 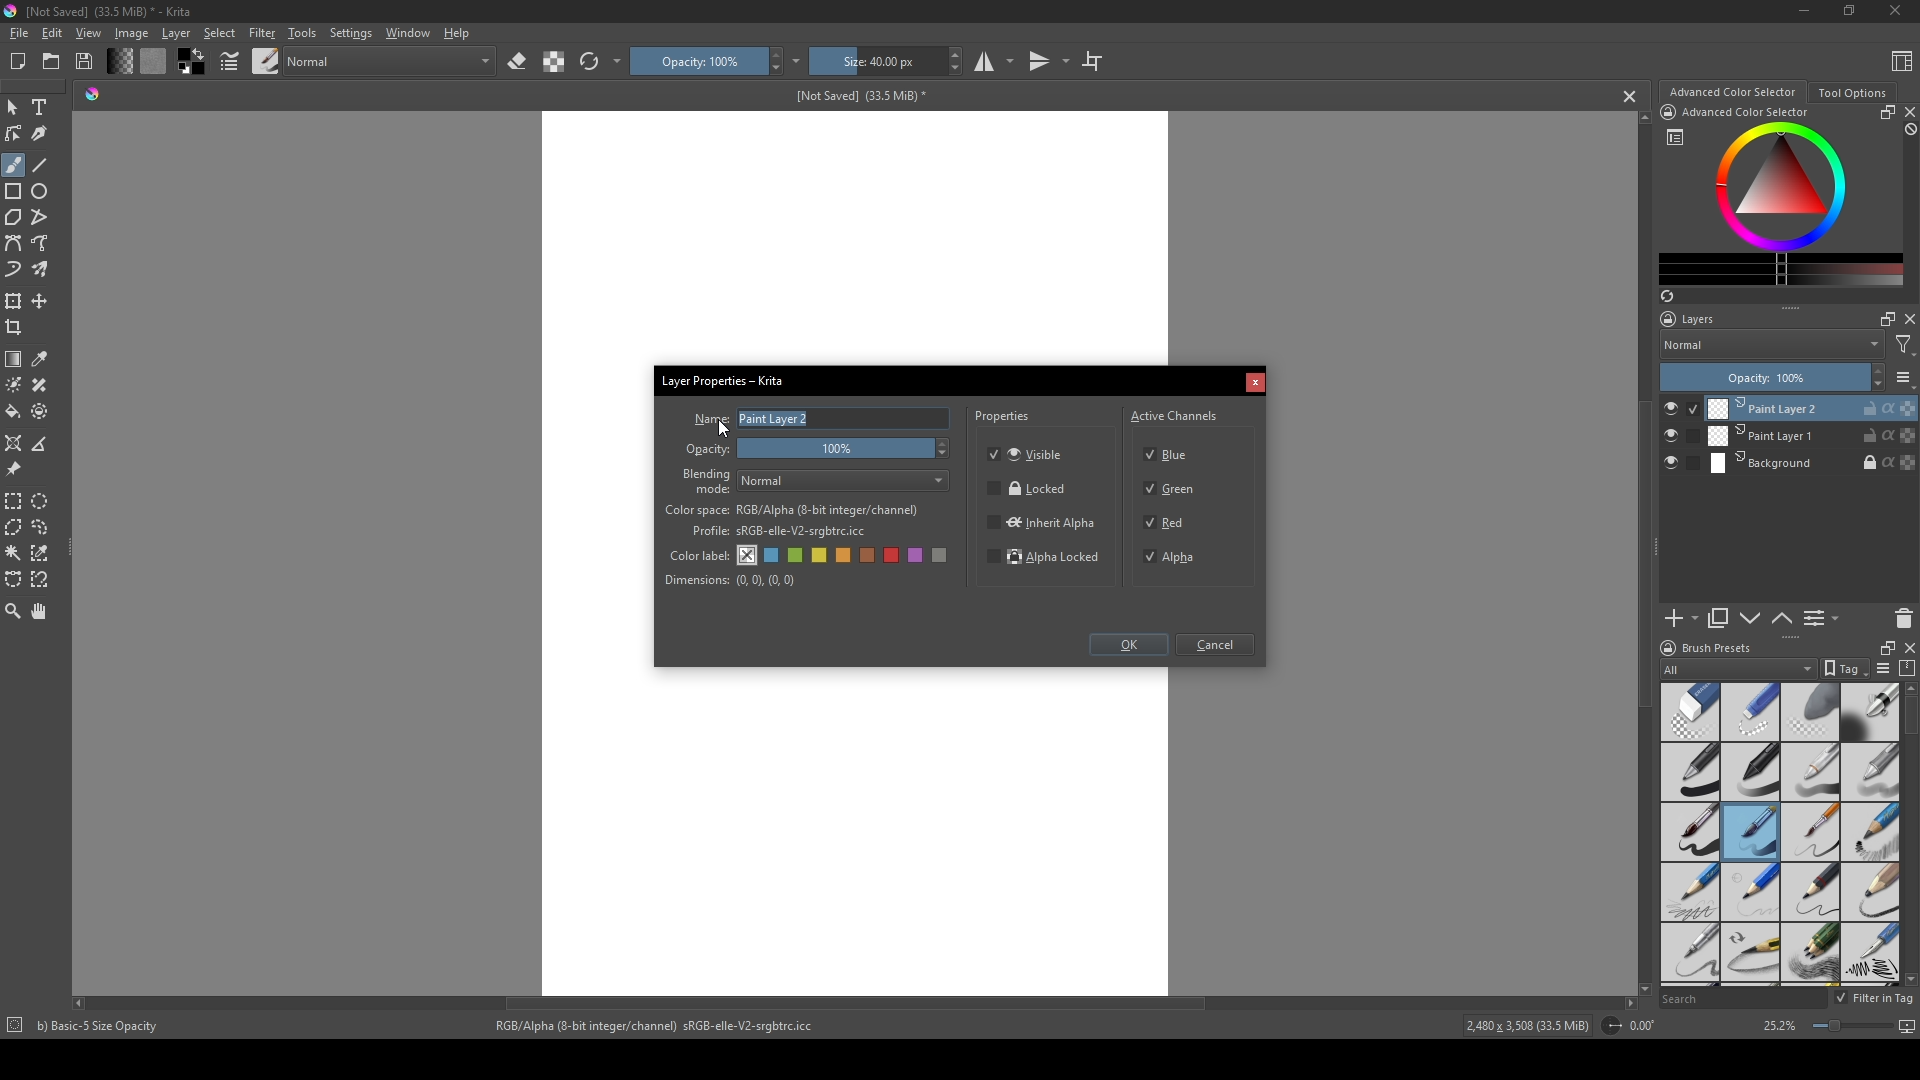 What do you see at coordinates (725, 427) in the screenshot?
I see `cursor` at bounding box center [725, 427].